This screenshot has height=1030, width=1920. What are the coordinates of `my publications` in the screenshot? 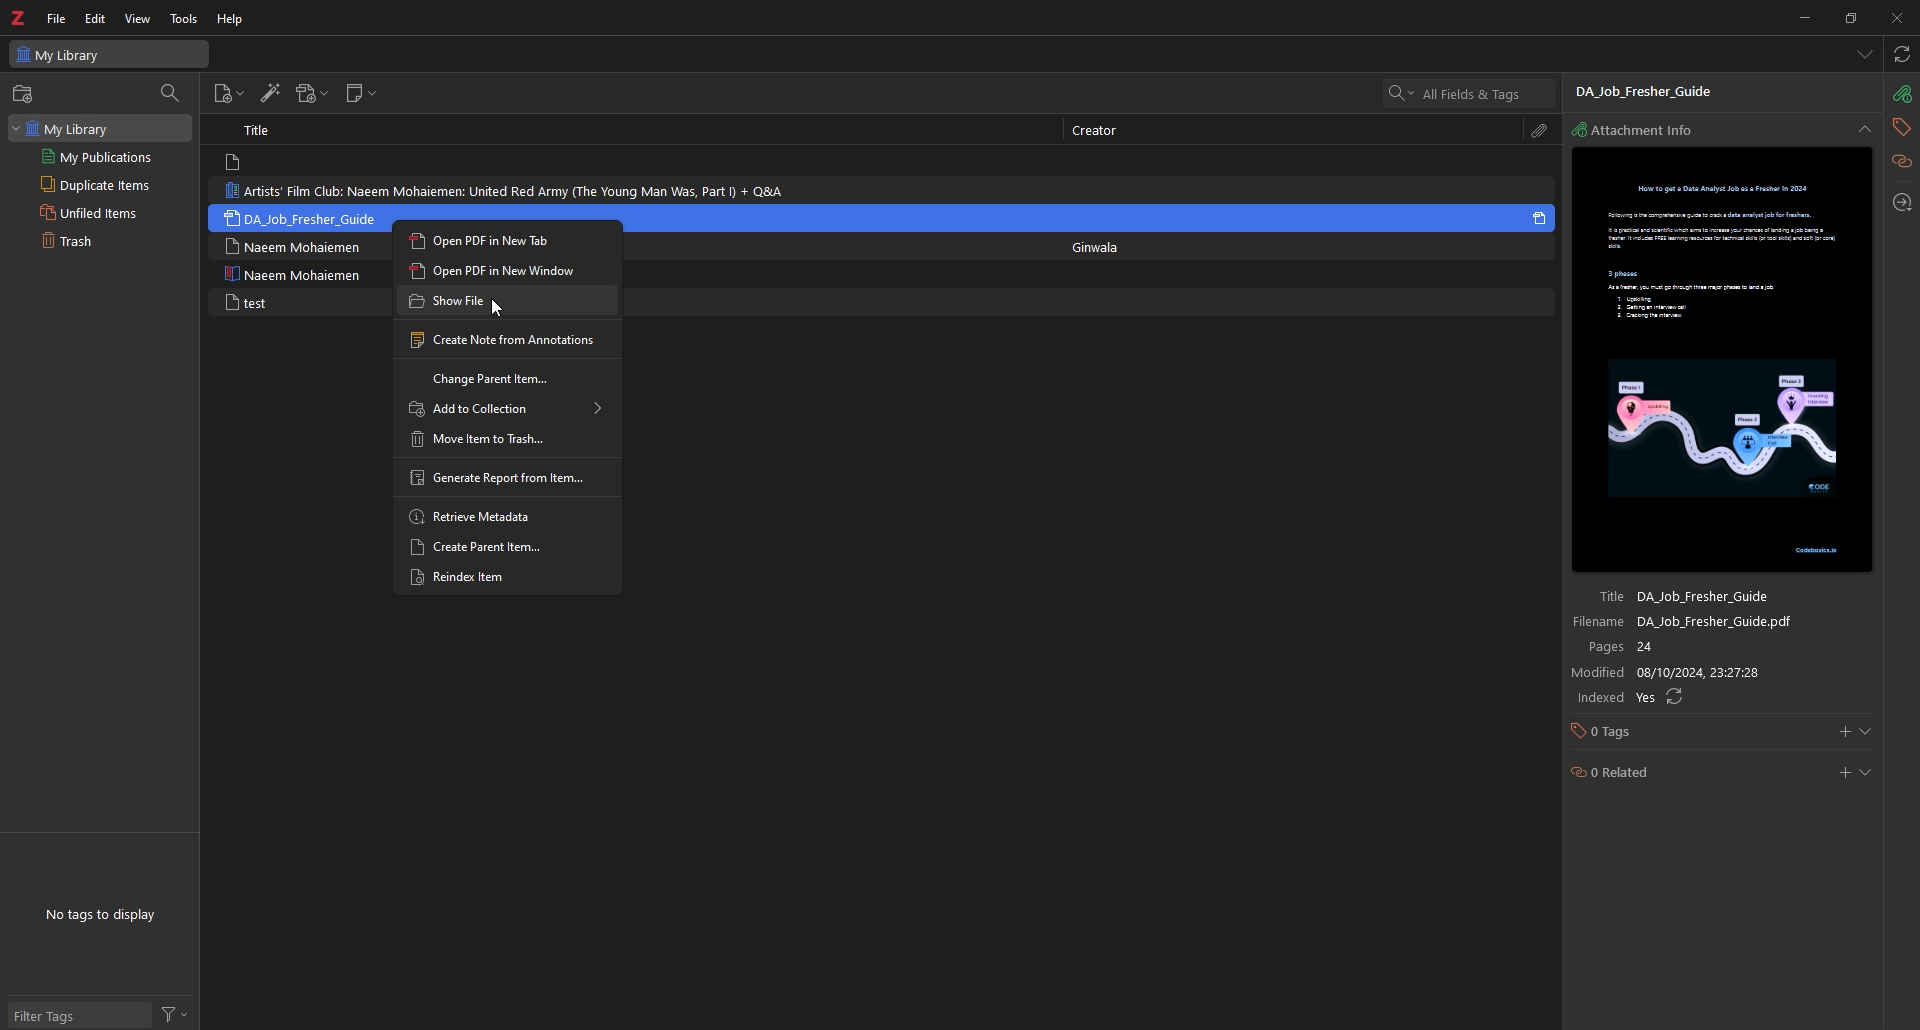 It's located at (101, 156).